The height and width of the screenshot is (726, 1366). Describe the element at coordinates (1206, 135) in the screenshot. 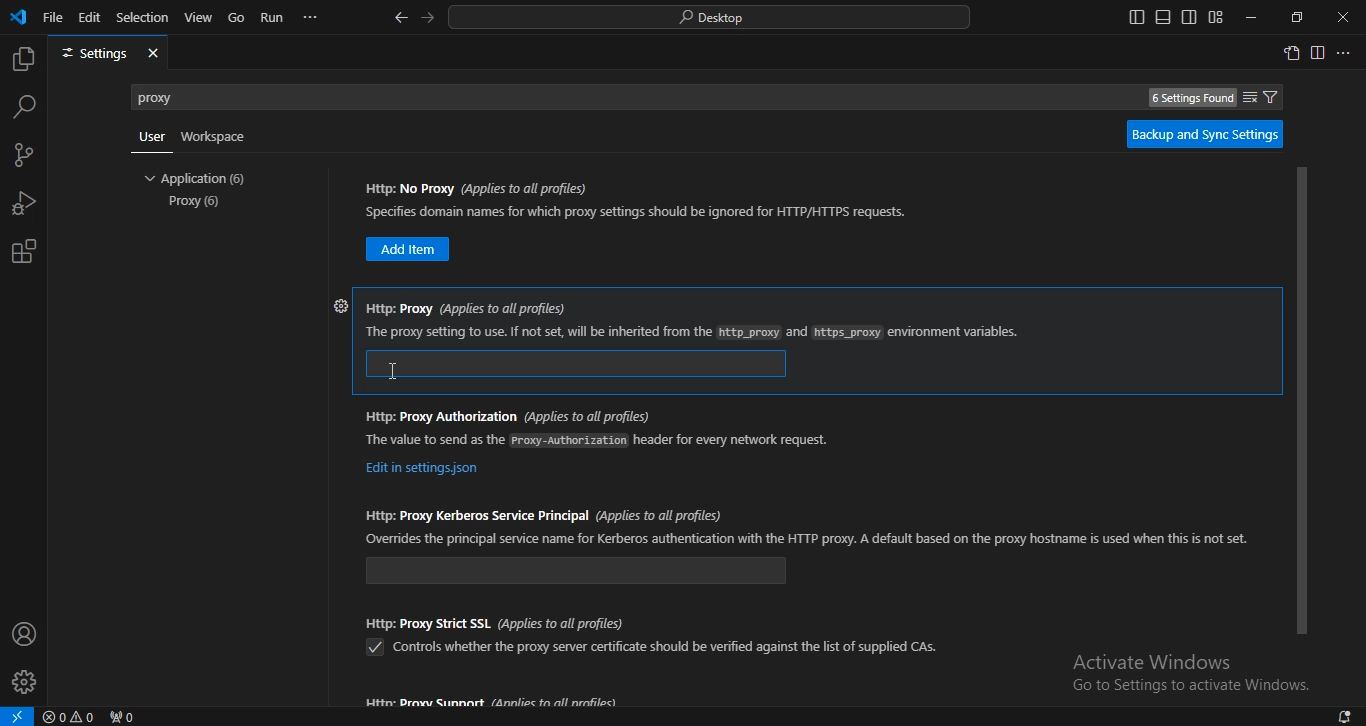

I see `backup and sync settings` at that location.